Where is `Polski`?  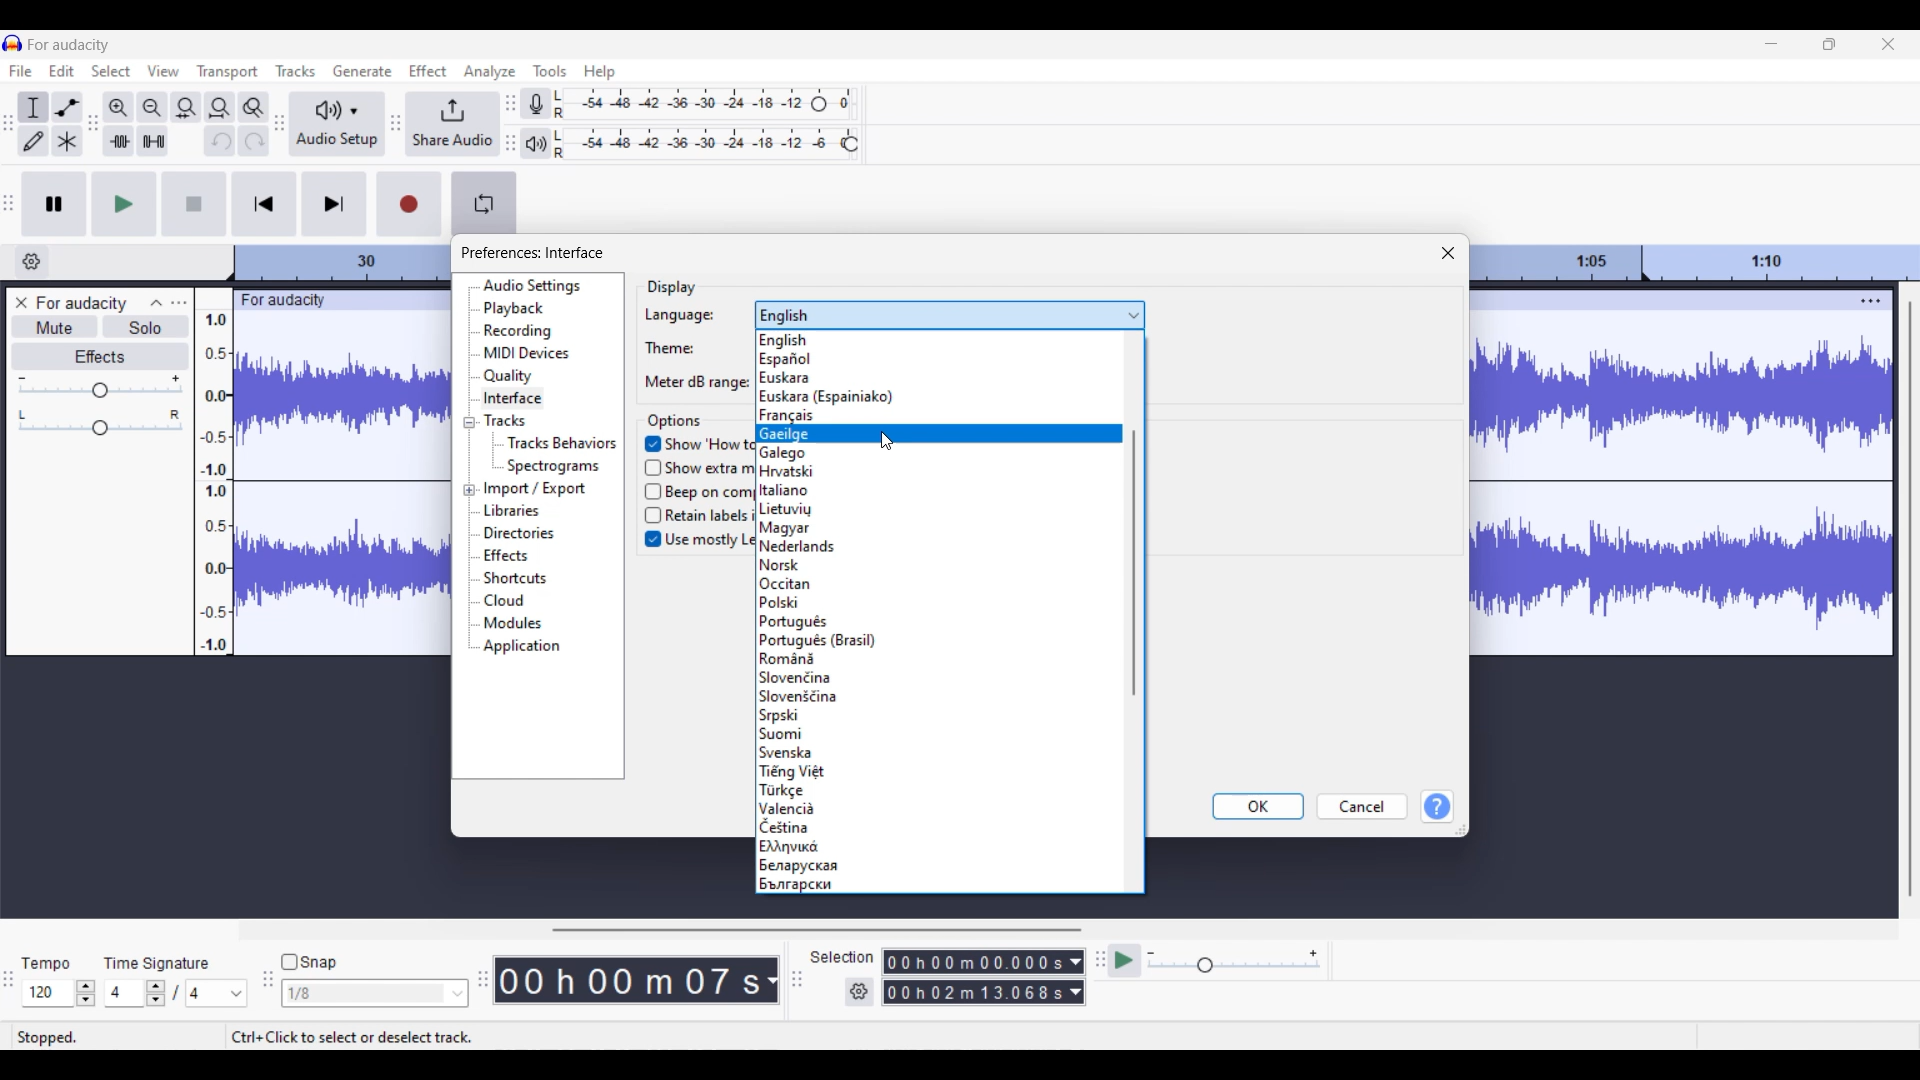 Polski is located at coordinates (781, 602).